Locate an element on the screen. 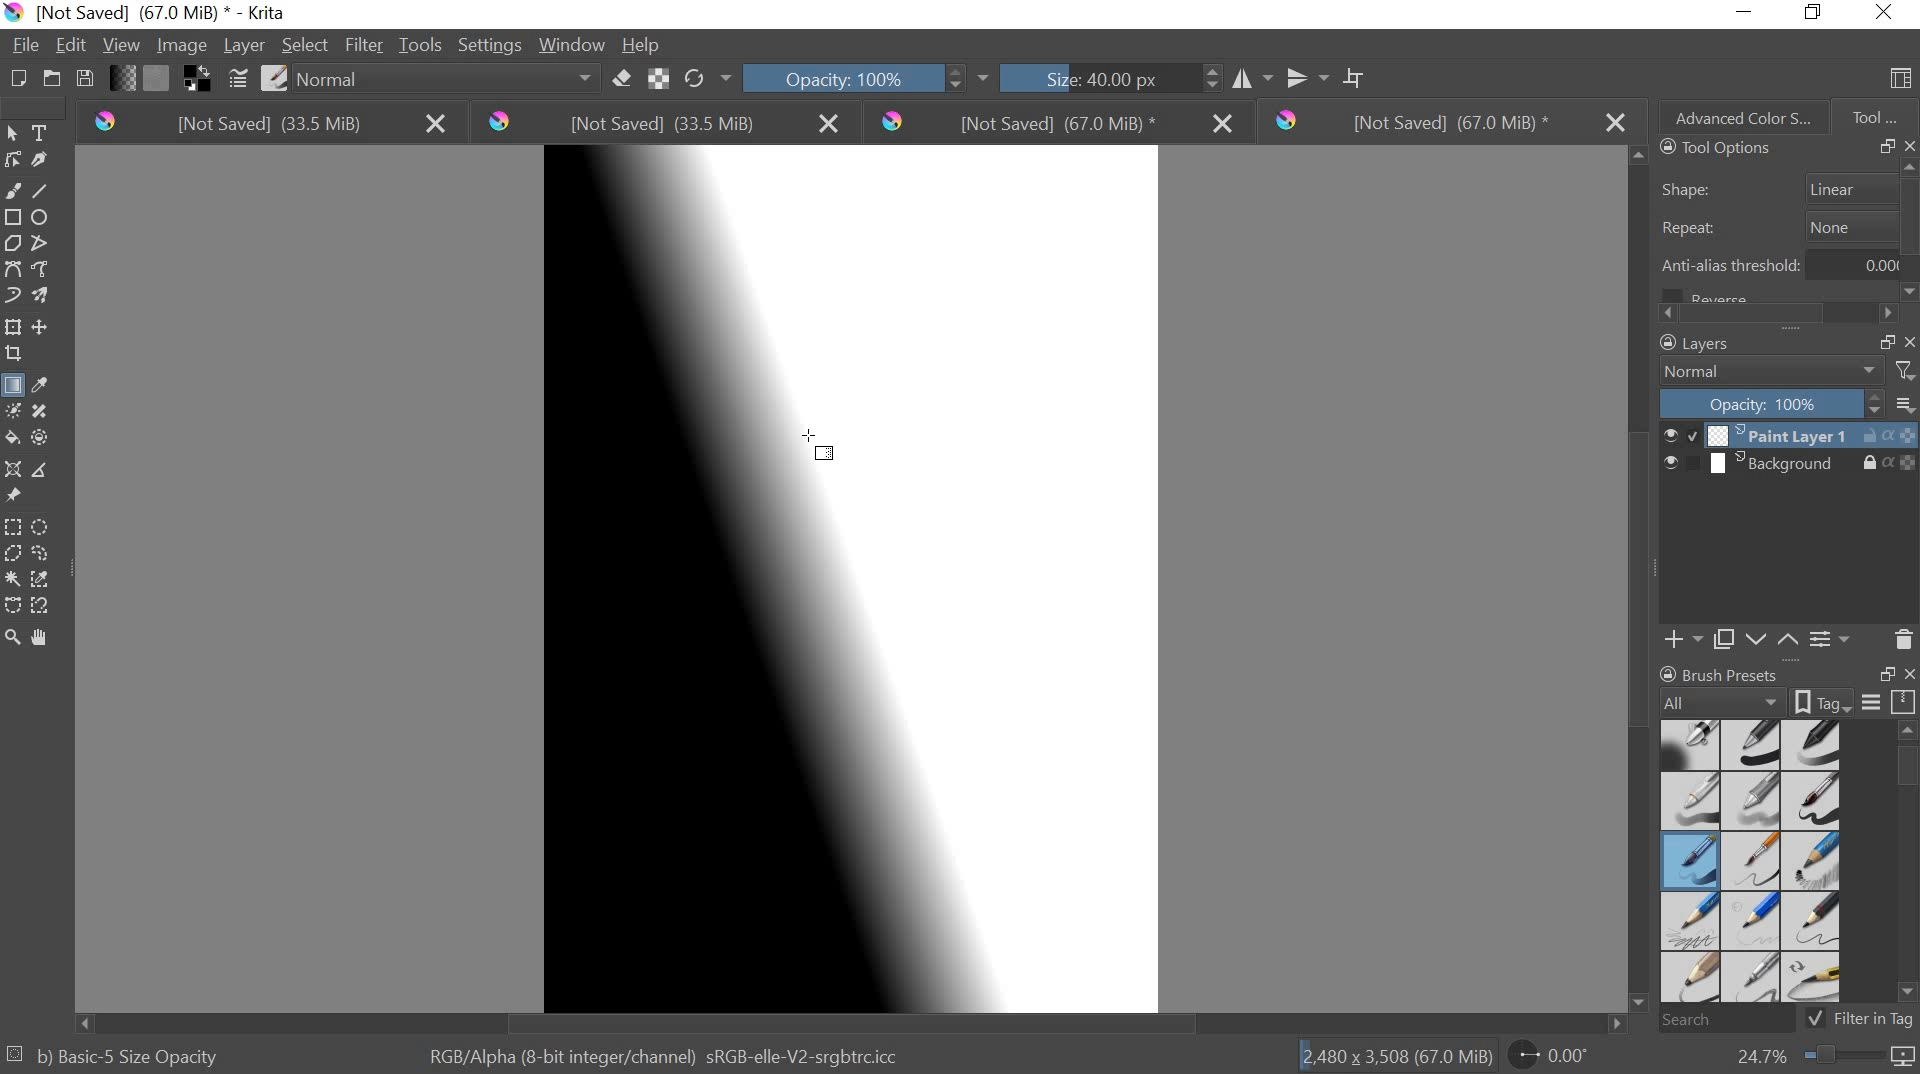  GRADIENT ADDED is located at coordinates (778, 579).